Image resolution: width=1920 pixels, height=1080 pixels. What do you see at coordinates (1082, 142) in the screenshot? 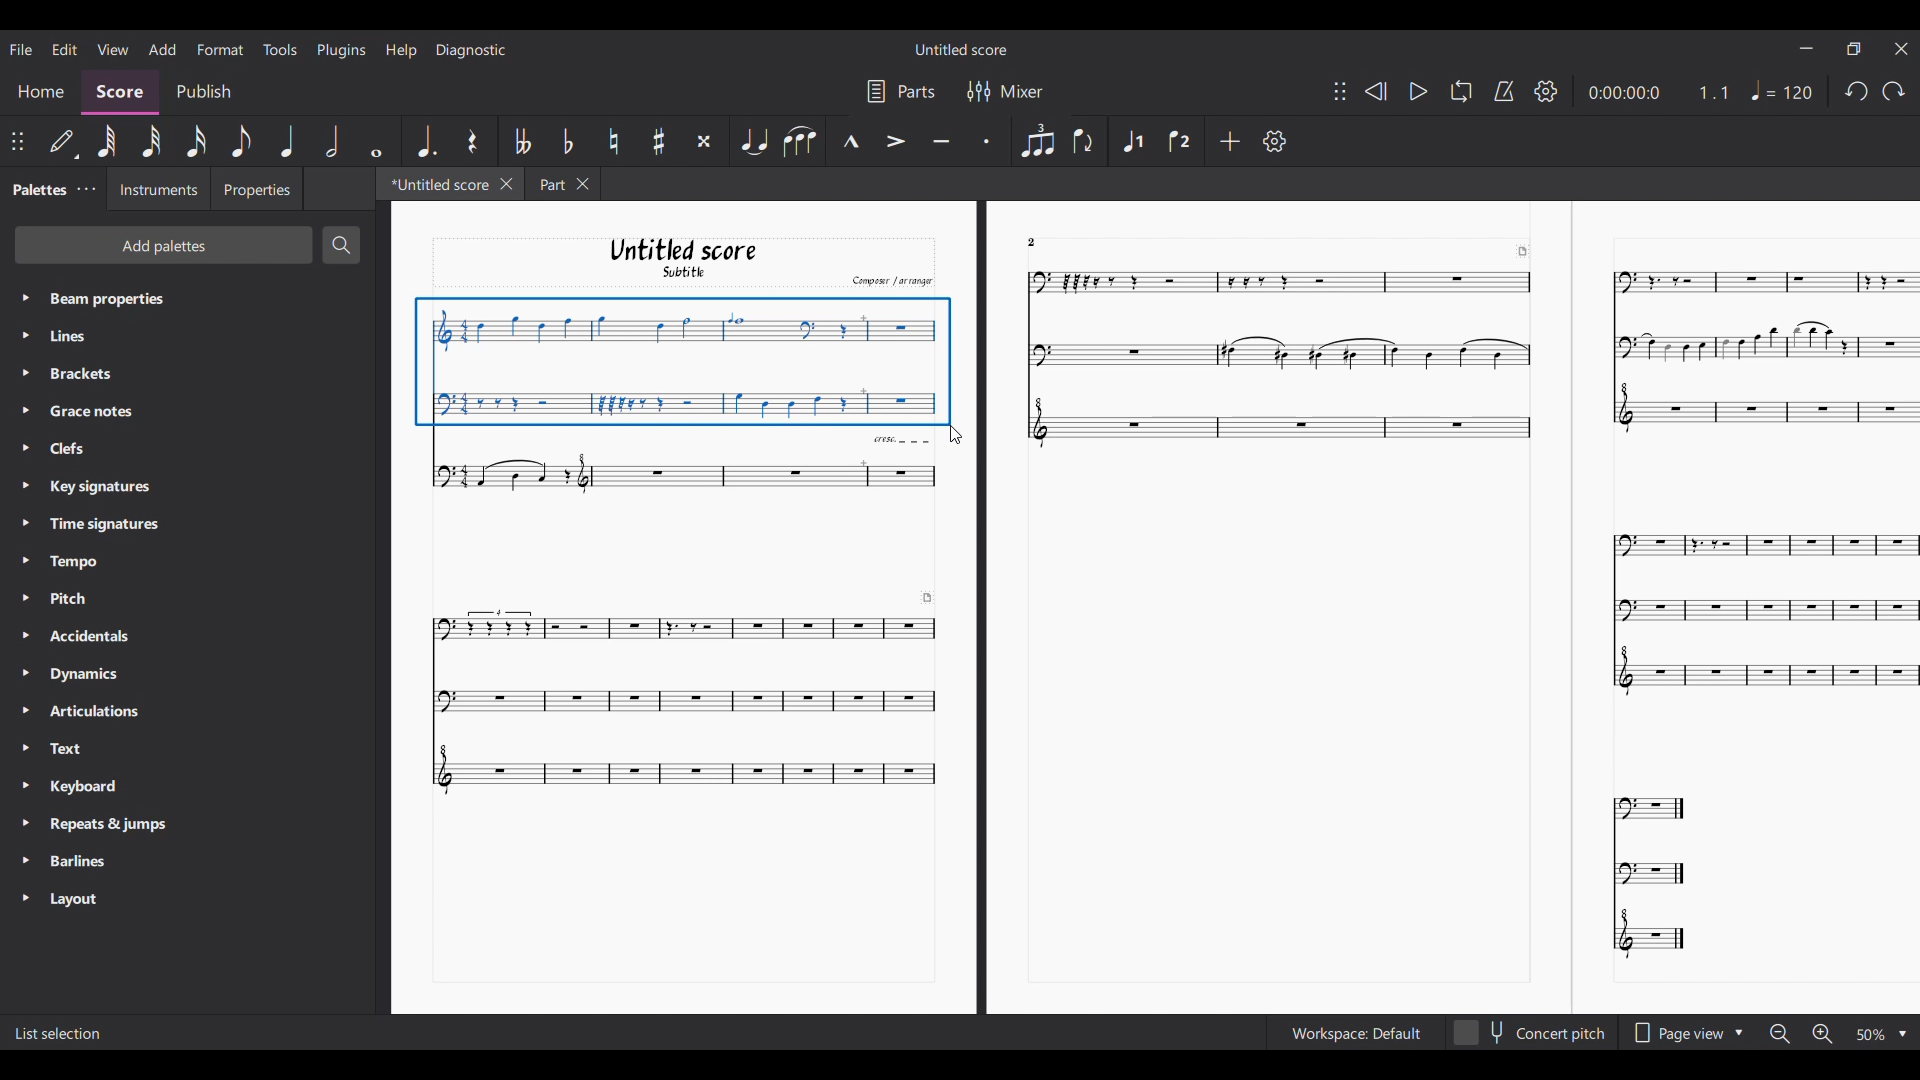
I see `Flip direction` at bounding box center [1082, 142].